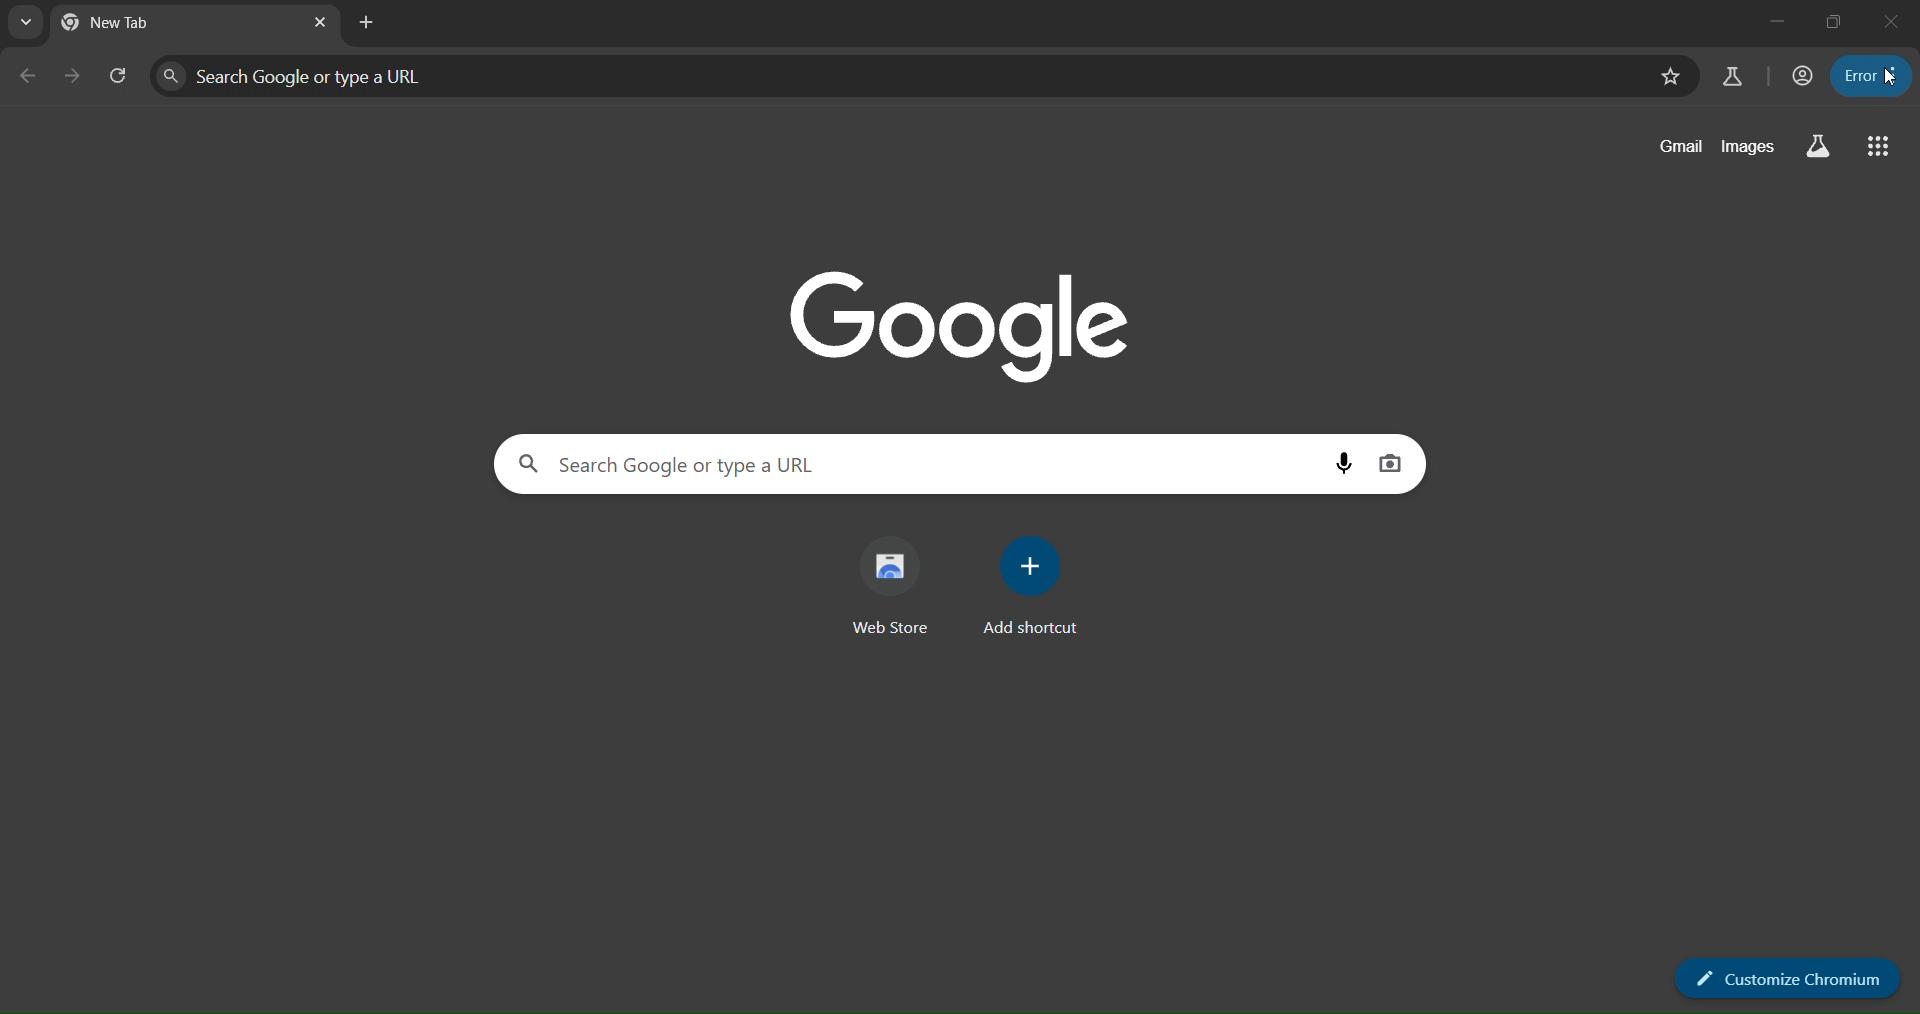 This screenshot has width=1920, height=1014. I want to click on search labs, so click(1734, 77).